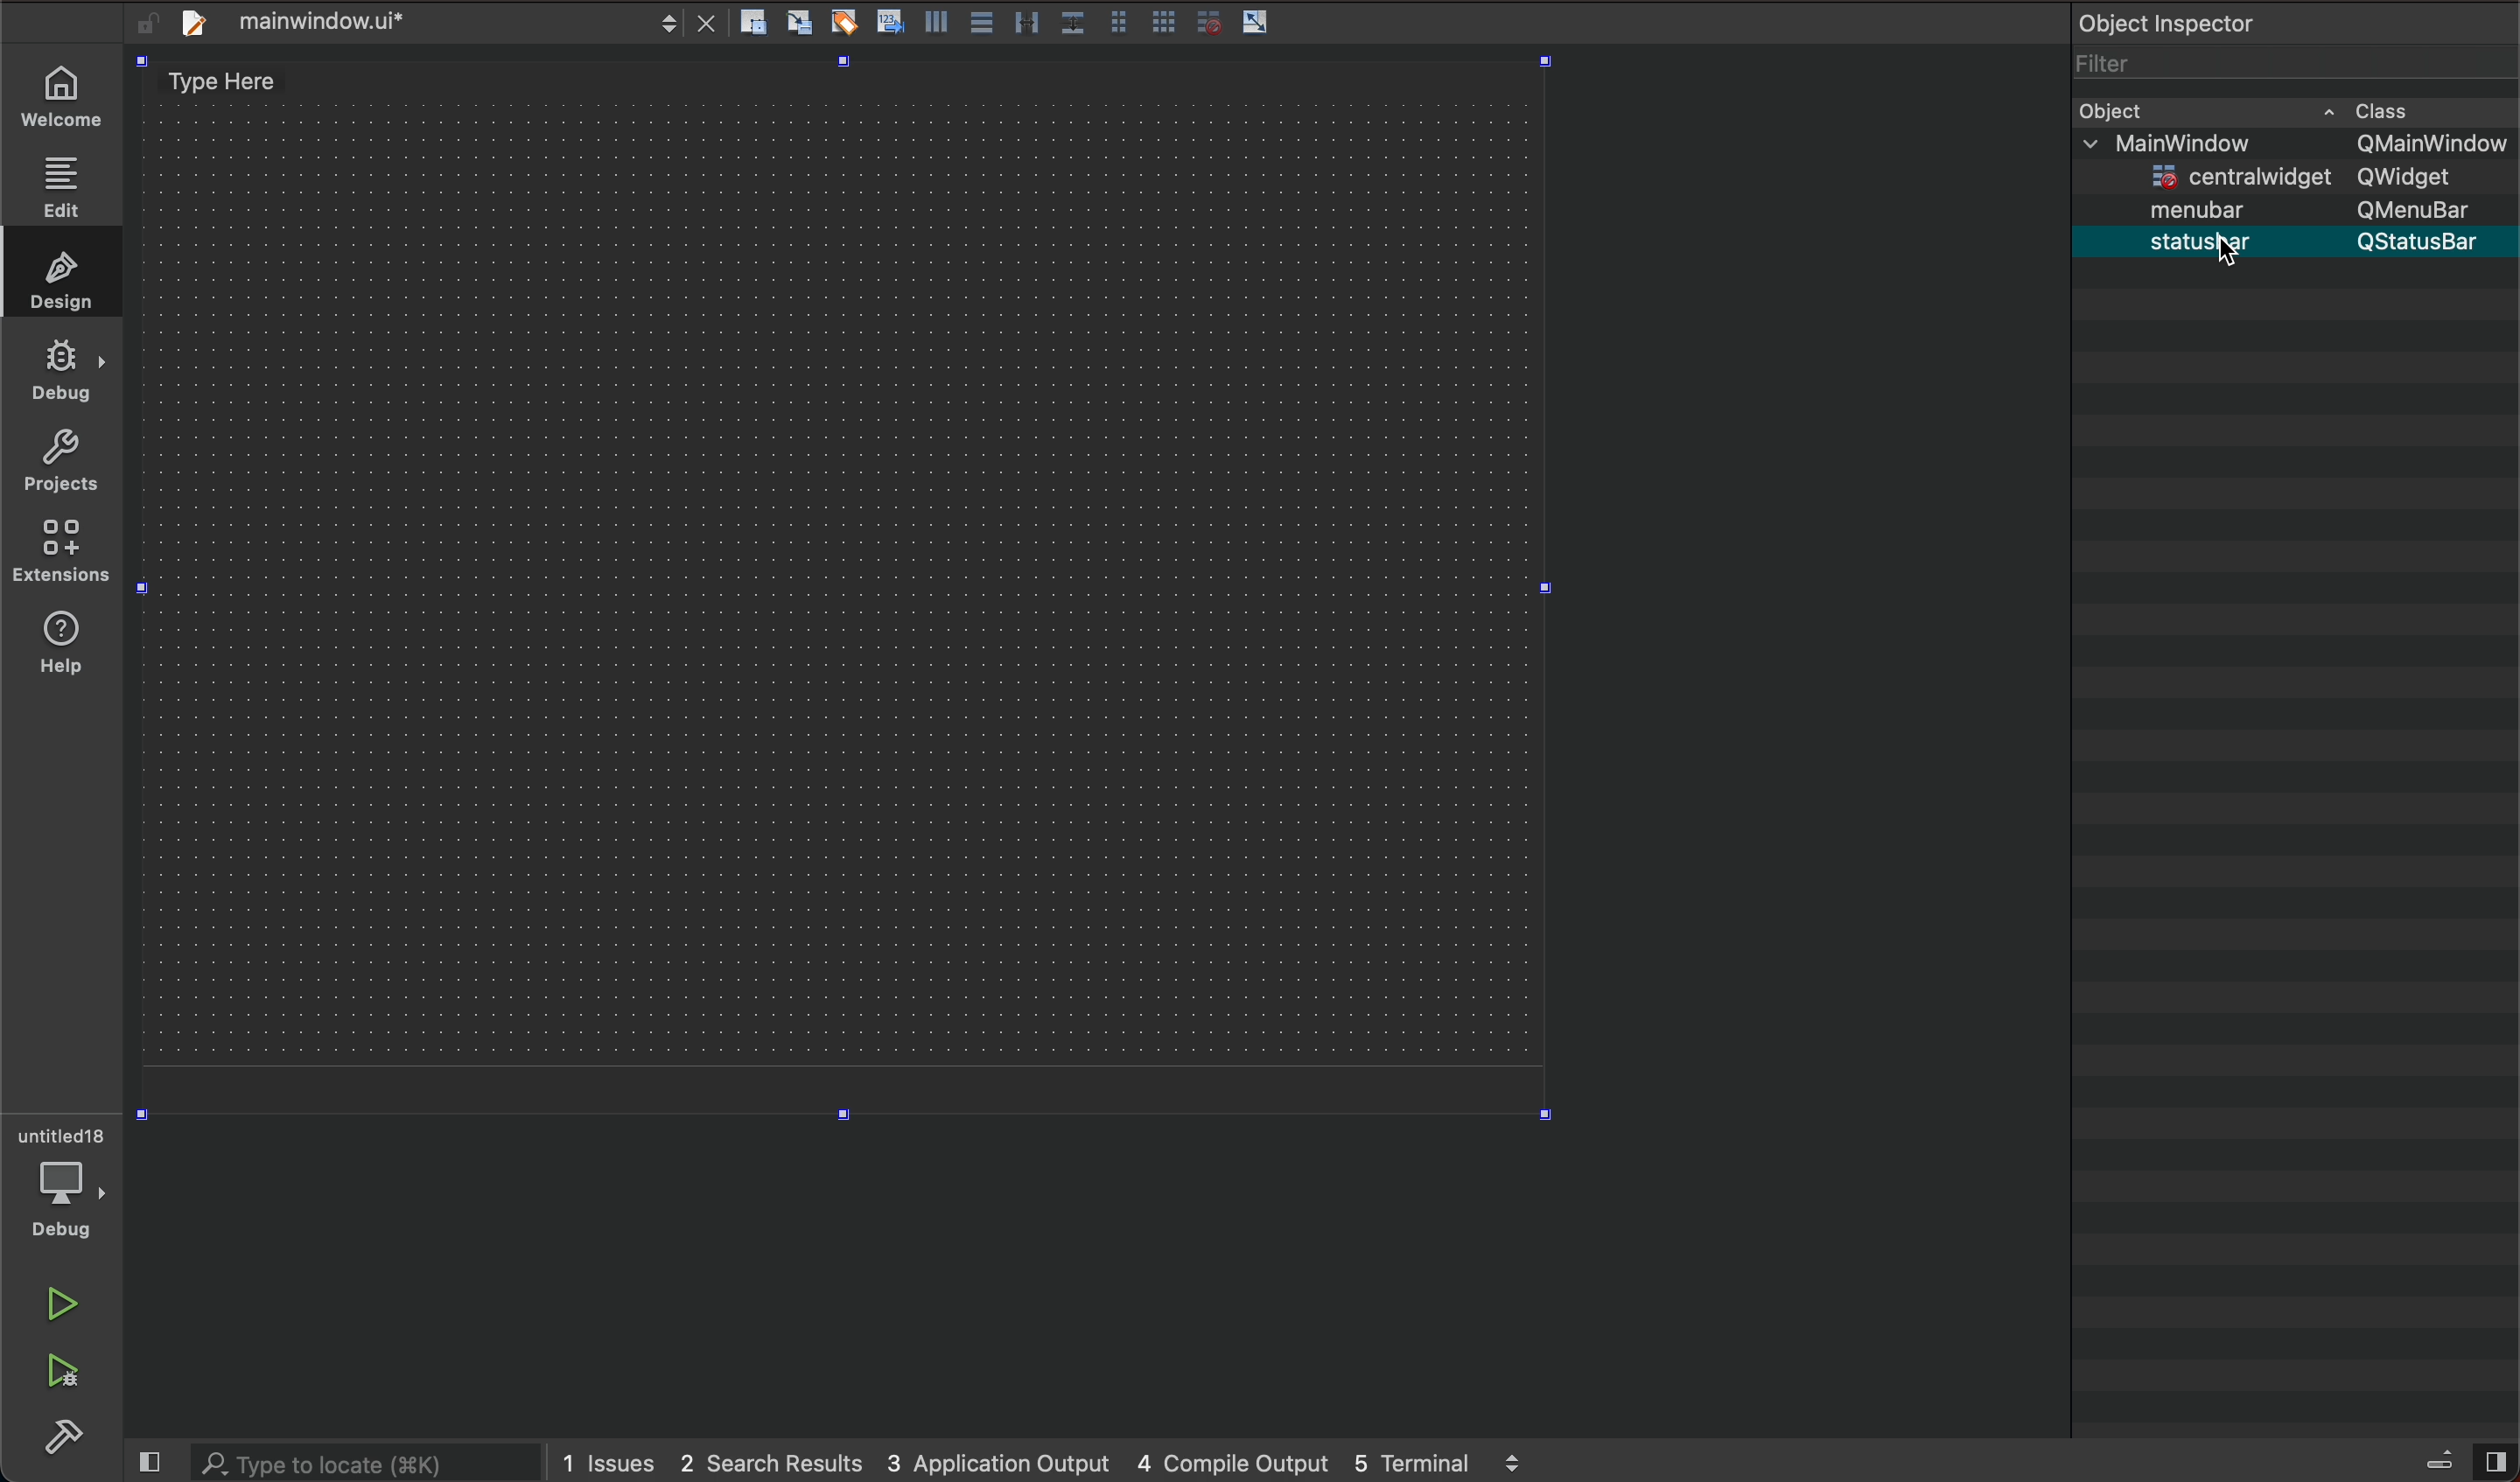 Image resolution: width=2520 pixels, height=1482 pixels. What do you see at coordinates (999, 1456) in the screenshot?
I see `3 application output` at bounding box center [999, 1456].